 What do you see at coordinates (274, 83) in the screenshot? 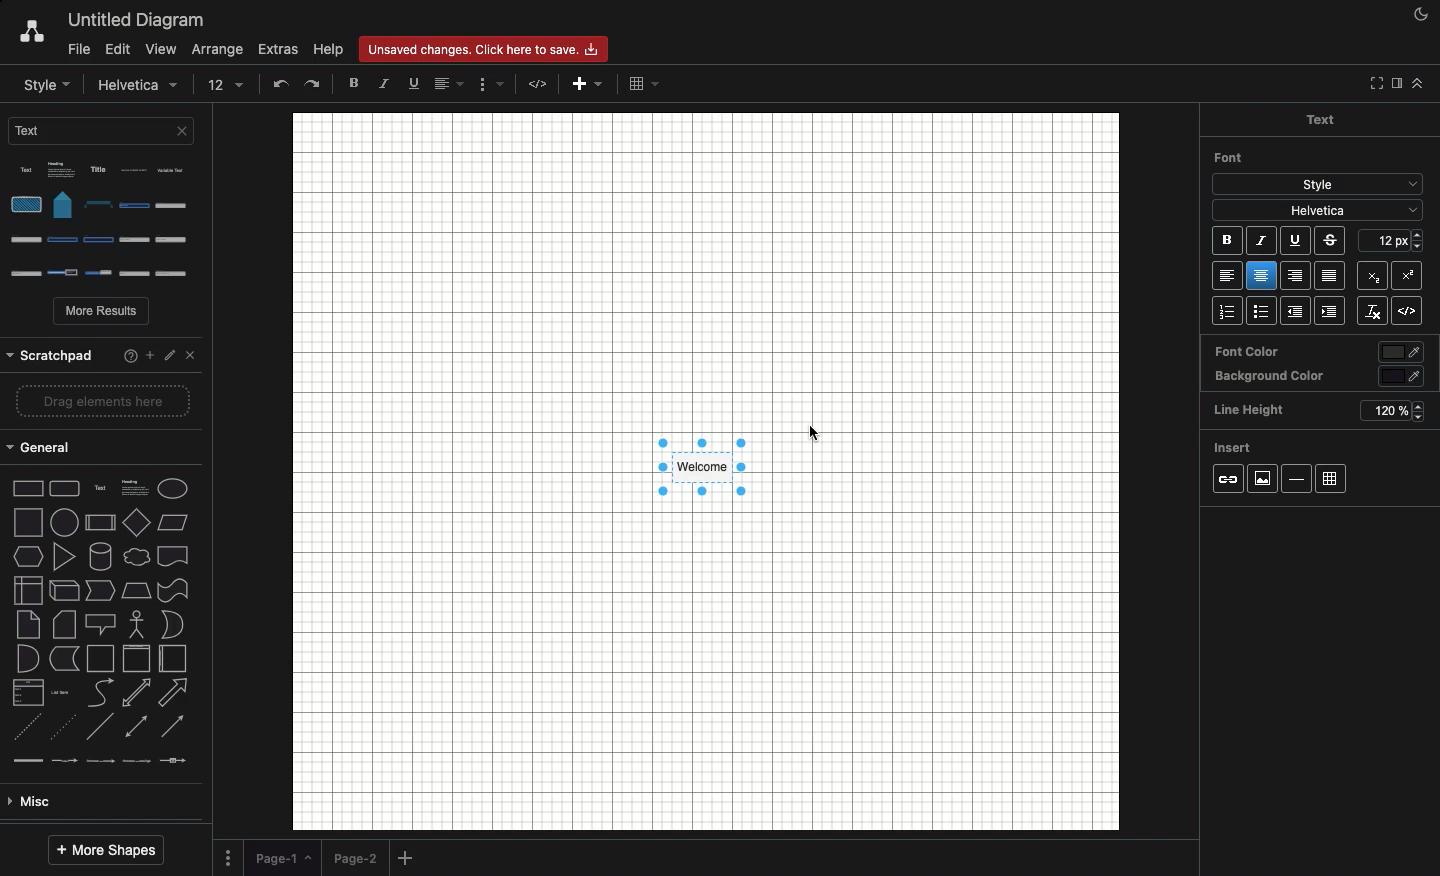
I see `Redo` at bounding box center [274, 83].